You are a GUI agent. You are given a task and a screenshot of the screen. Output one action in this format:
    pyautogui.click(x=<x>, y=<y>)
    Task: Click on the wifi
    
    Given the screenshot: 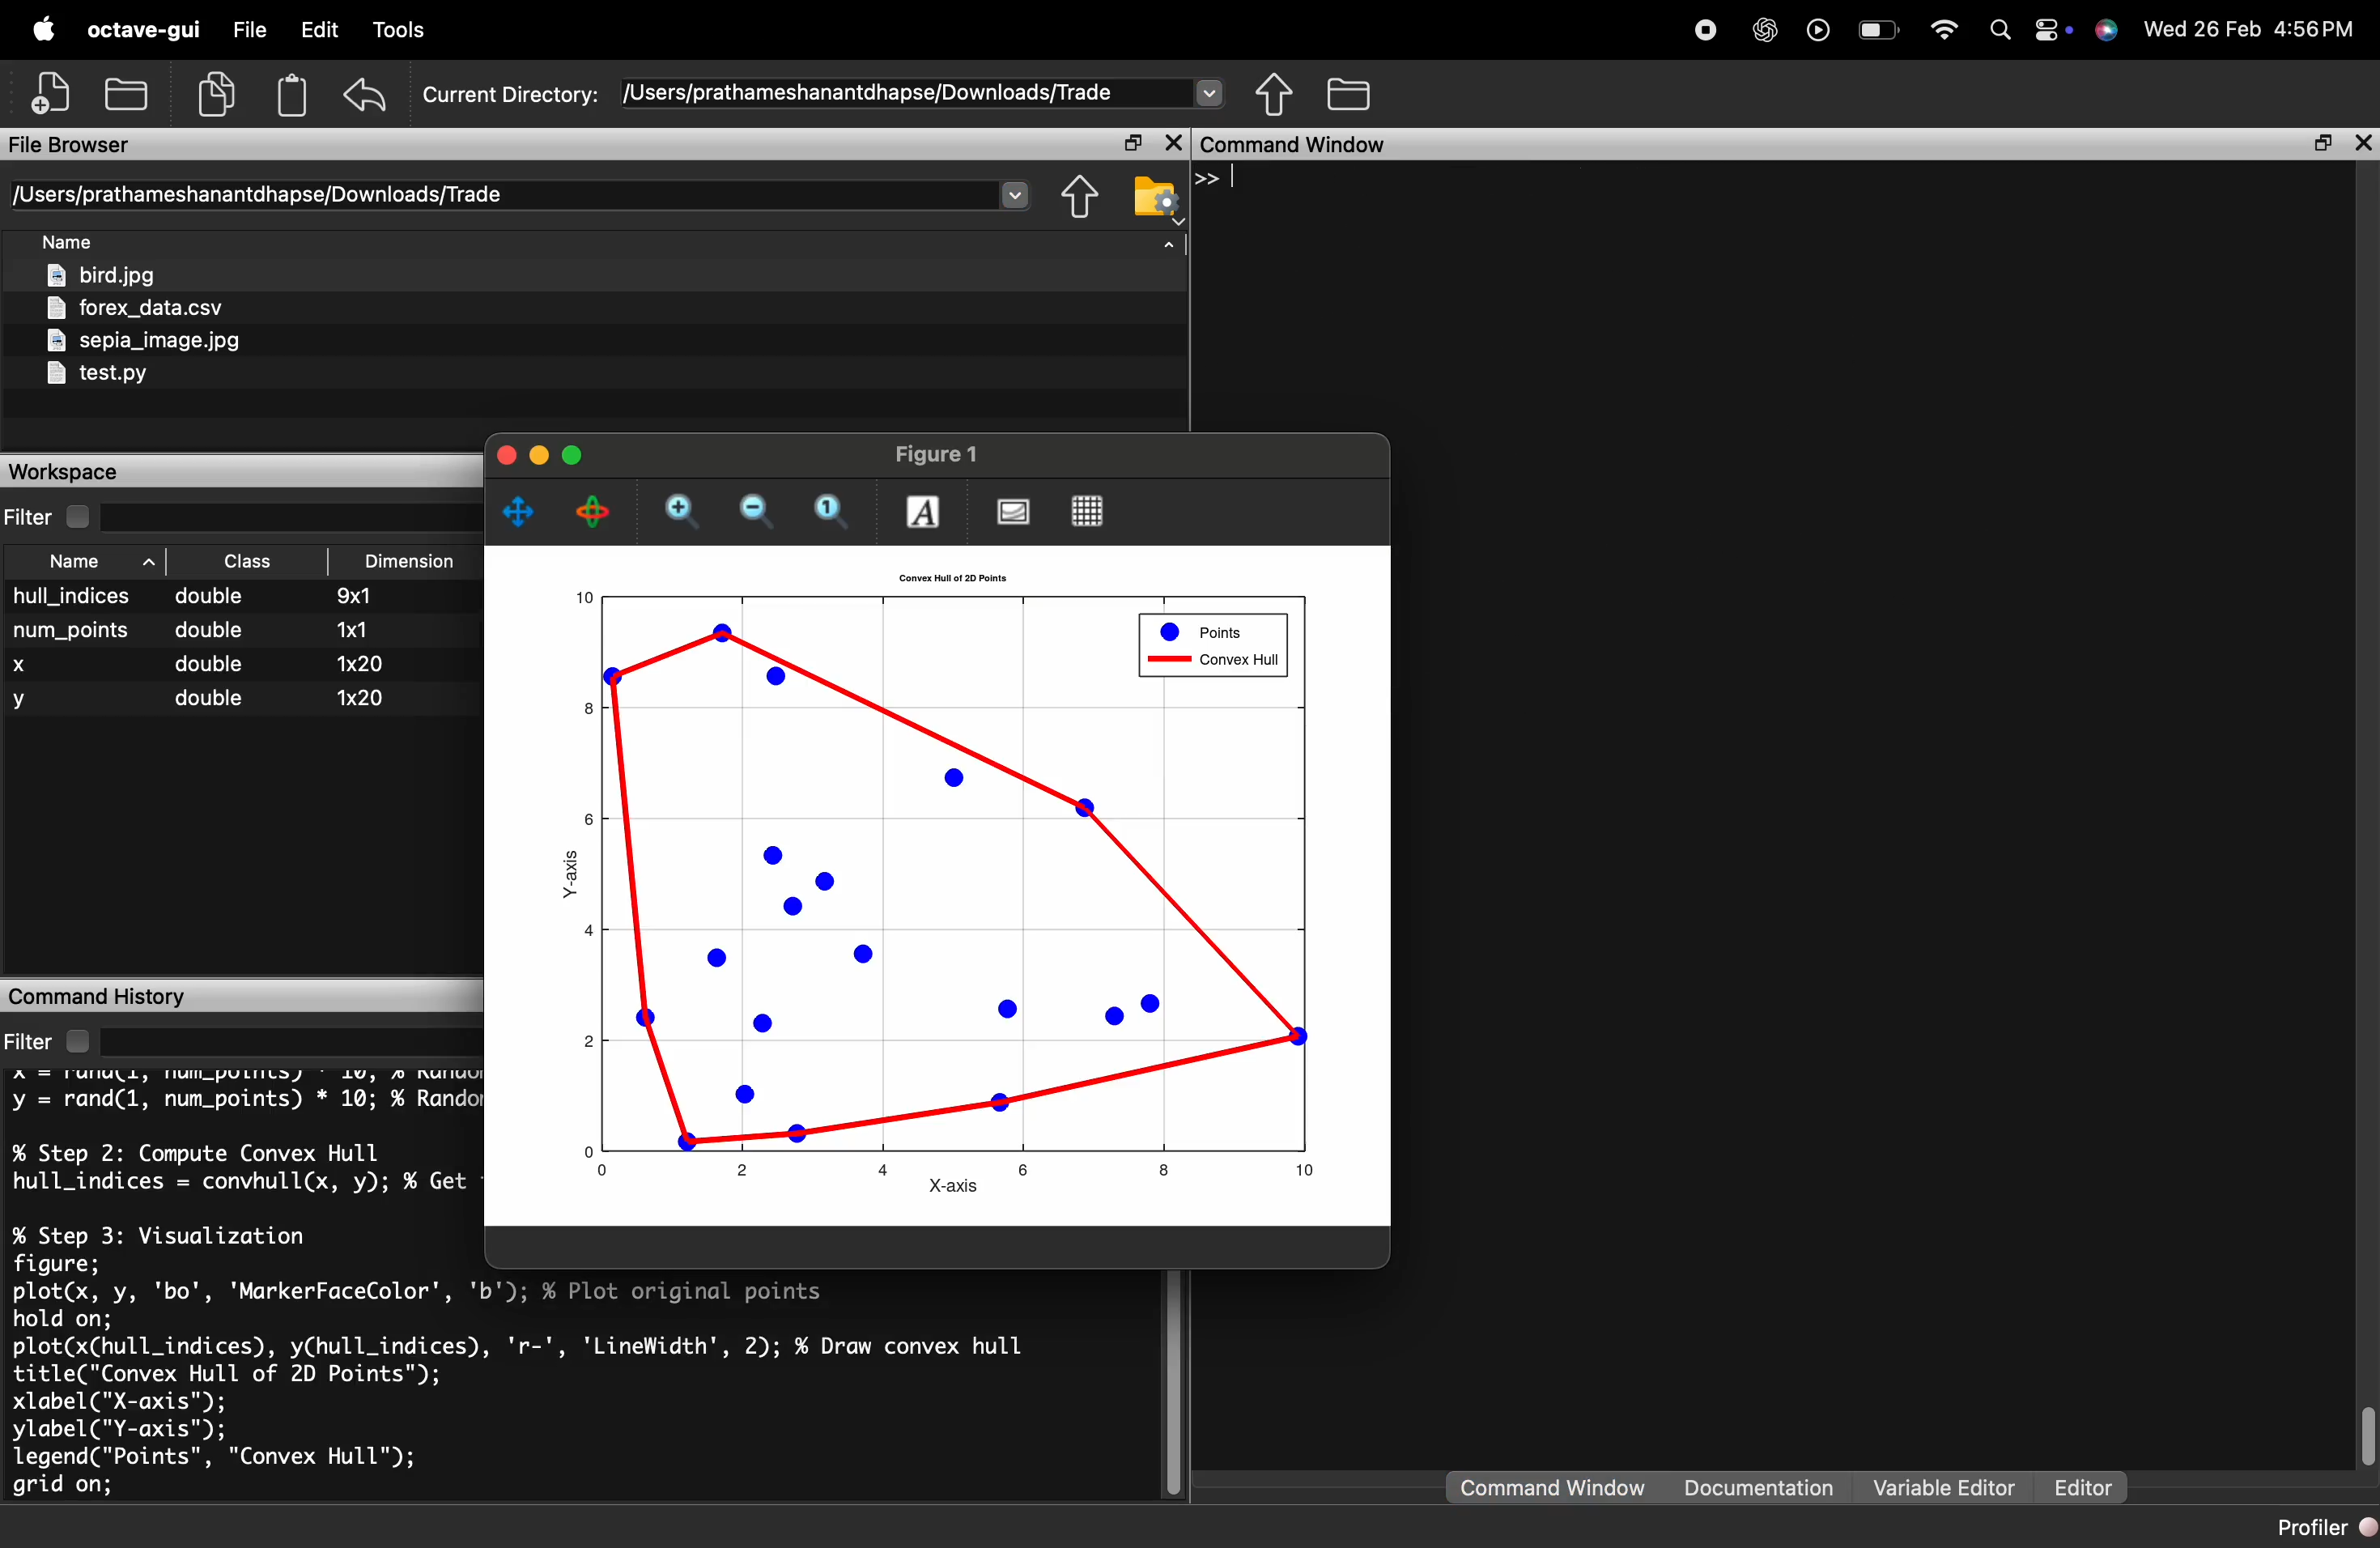 What is the action you would take?
    pyautogui.click(x=1945, y=31)
    